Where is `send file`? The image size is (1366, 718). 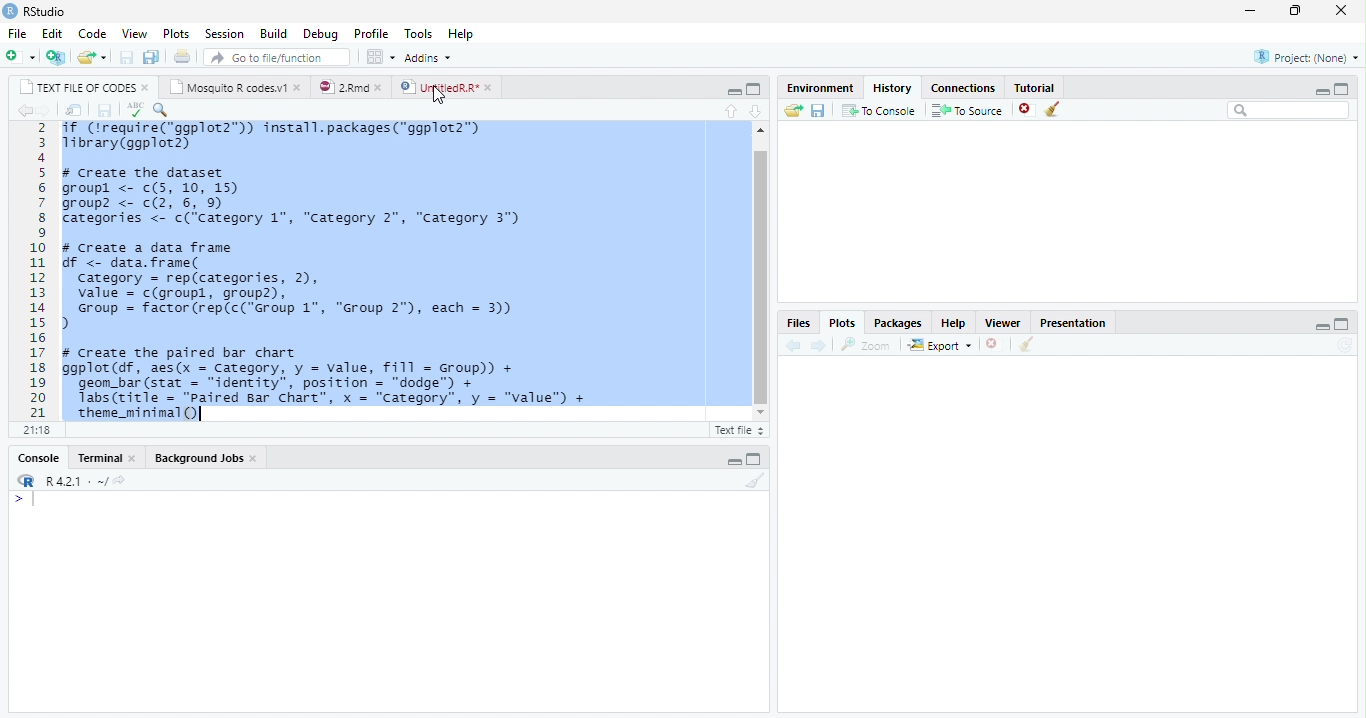
send file is located at coordinates (792, 108).